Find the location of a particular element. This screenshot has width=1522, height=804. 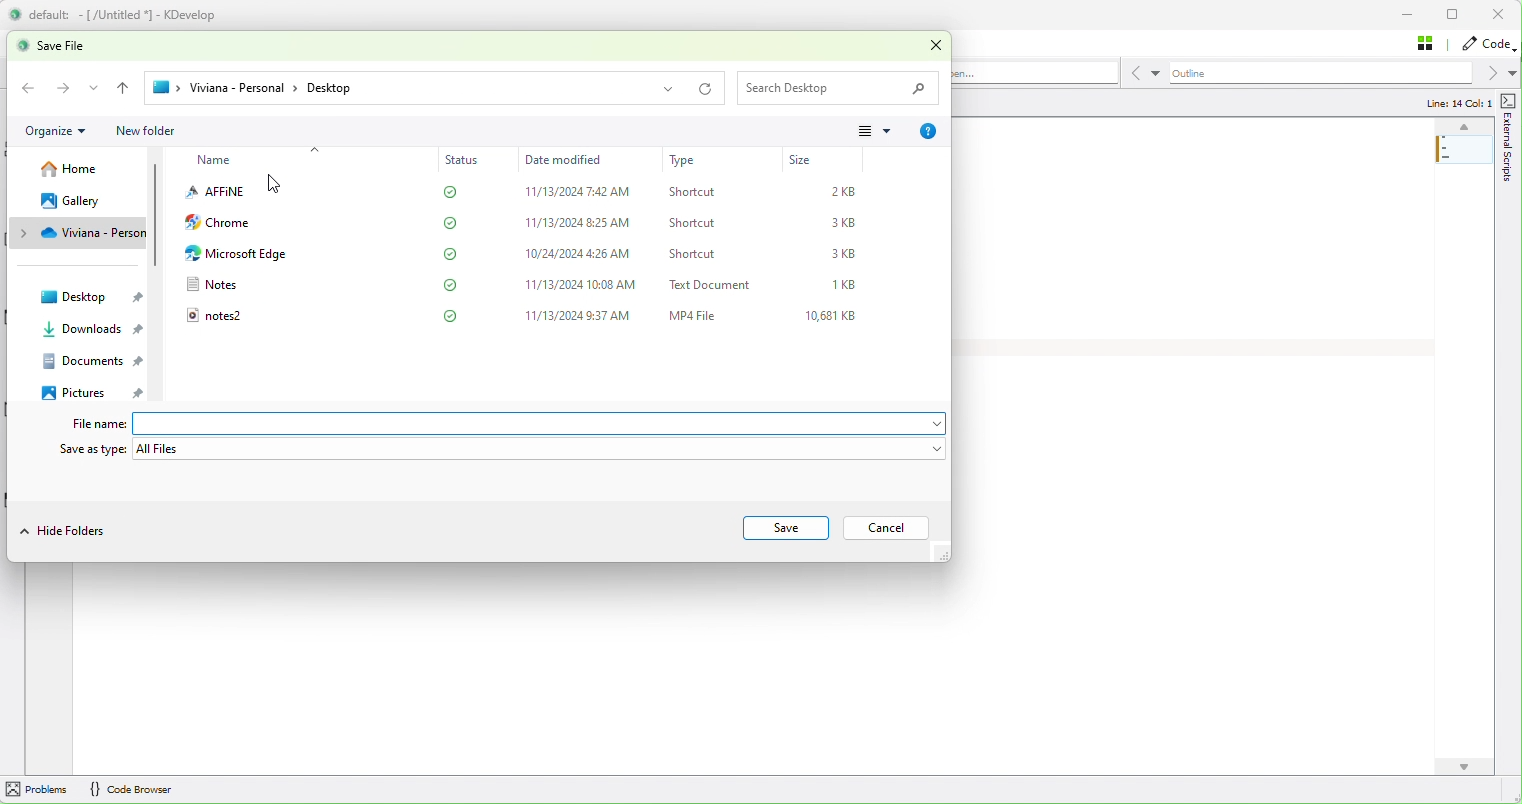

Close is located at coordinates (1497, 15).